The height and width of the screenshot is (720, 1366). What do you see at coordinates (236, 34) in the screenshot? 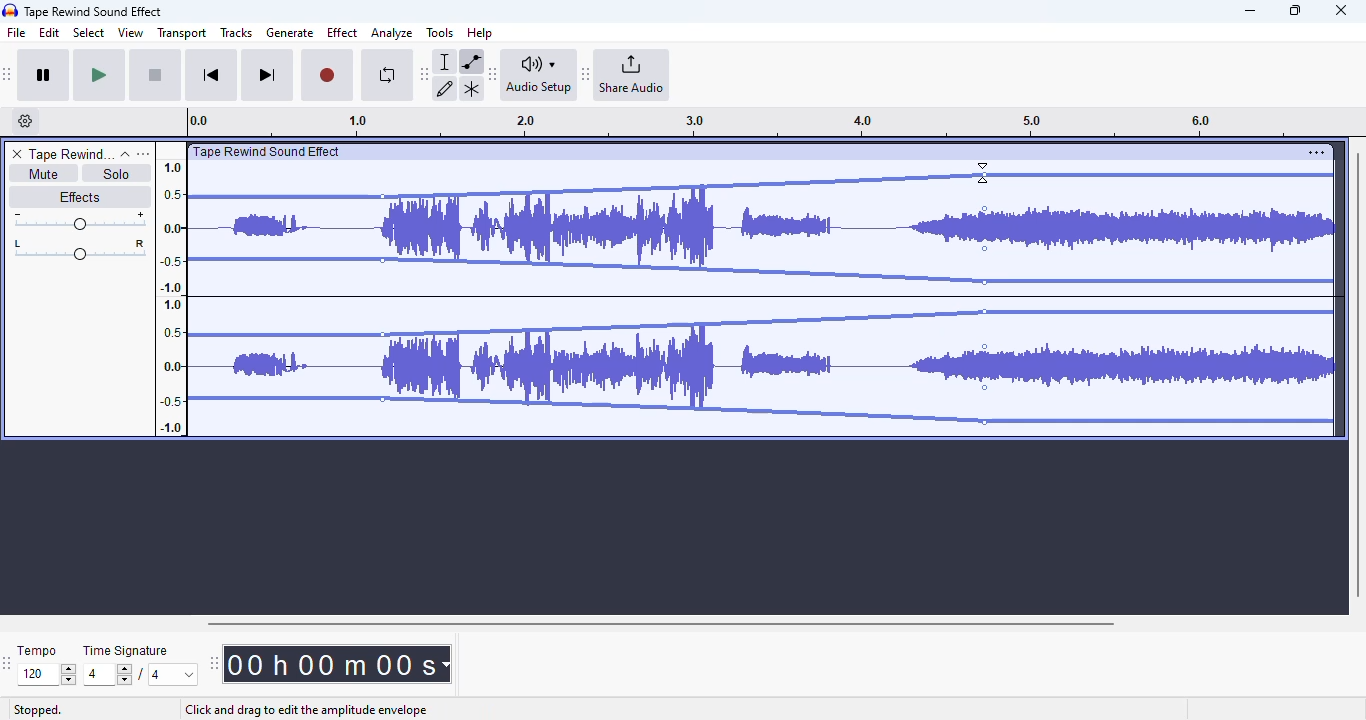
I see `tracks` at bounding box center [236, 34].